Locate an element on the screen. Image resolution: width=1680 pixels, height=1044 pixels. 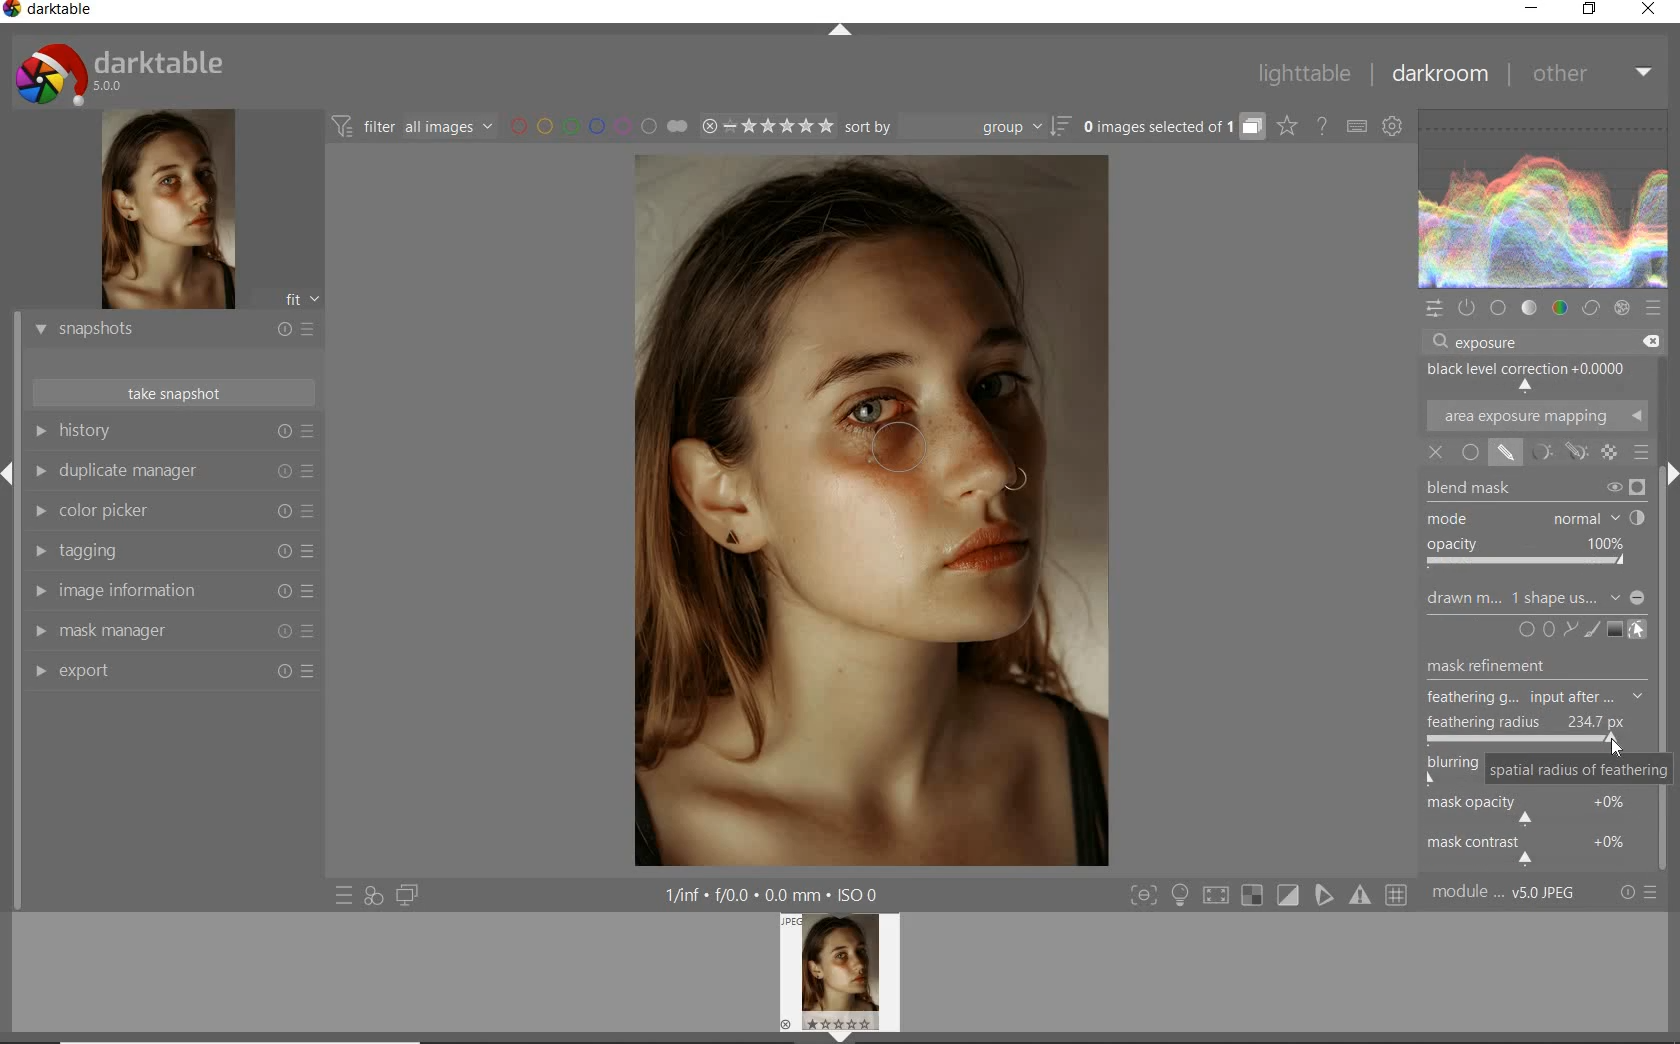
image preview is located at coordinates (843, 978).